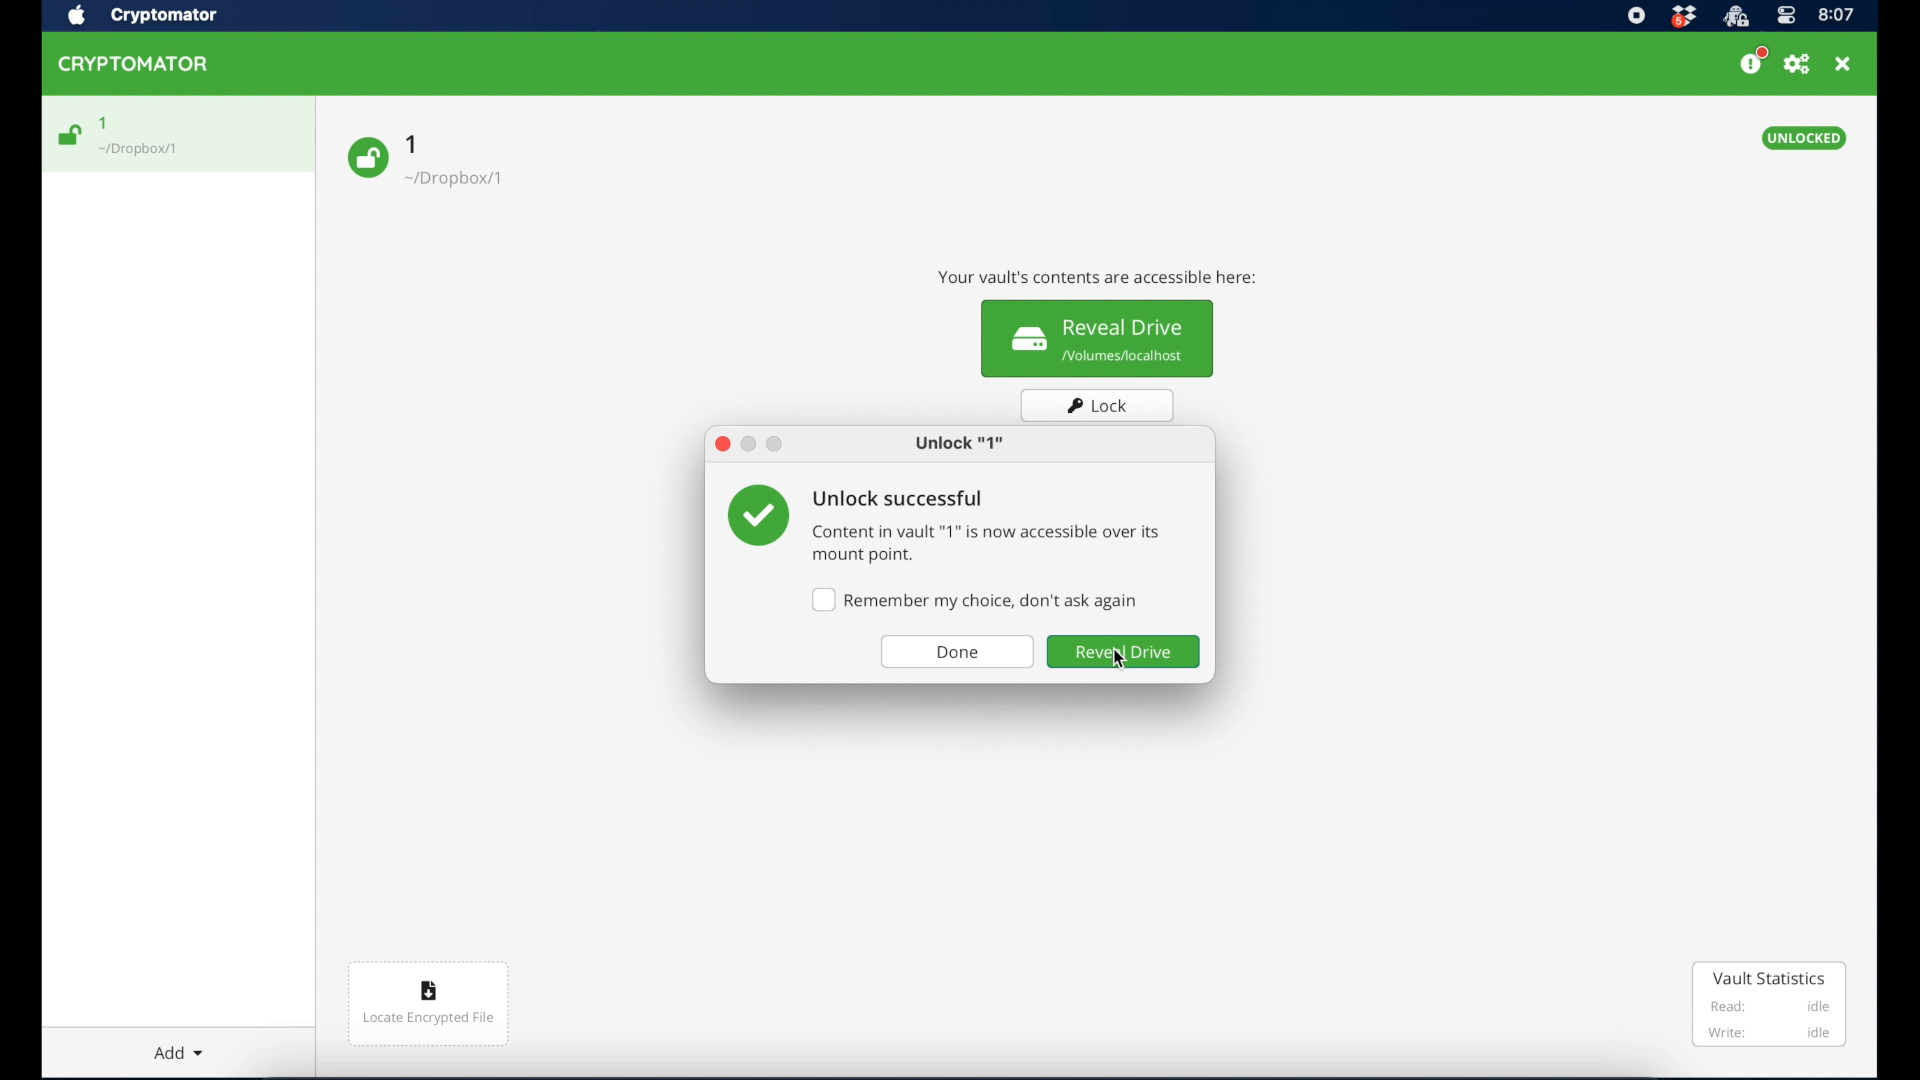  What do you see at coordinates (1735, 17) in the screenshot?
I see `crytptomator` at bounding box center [1735, 17].